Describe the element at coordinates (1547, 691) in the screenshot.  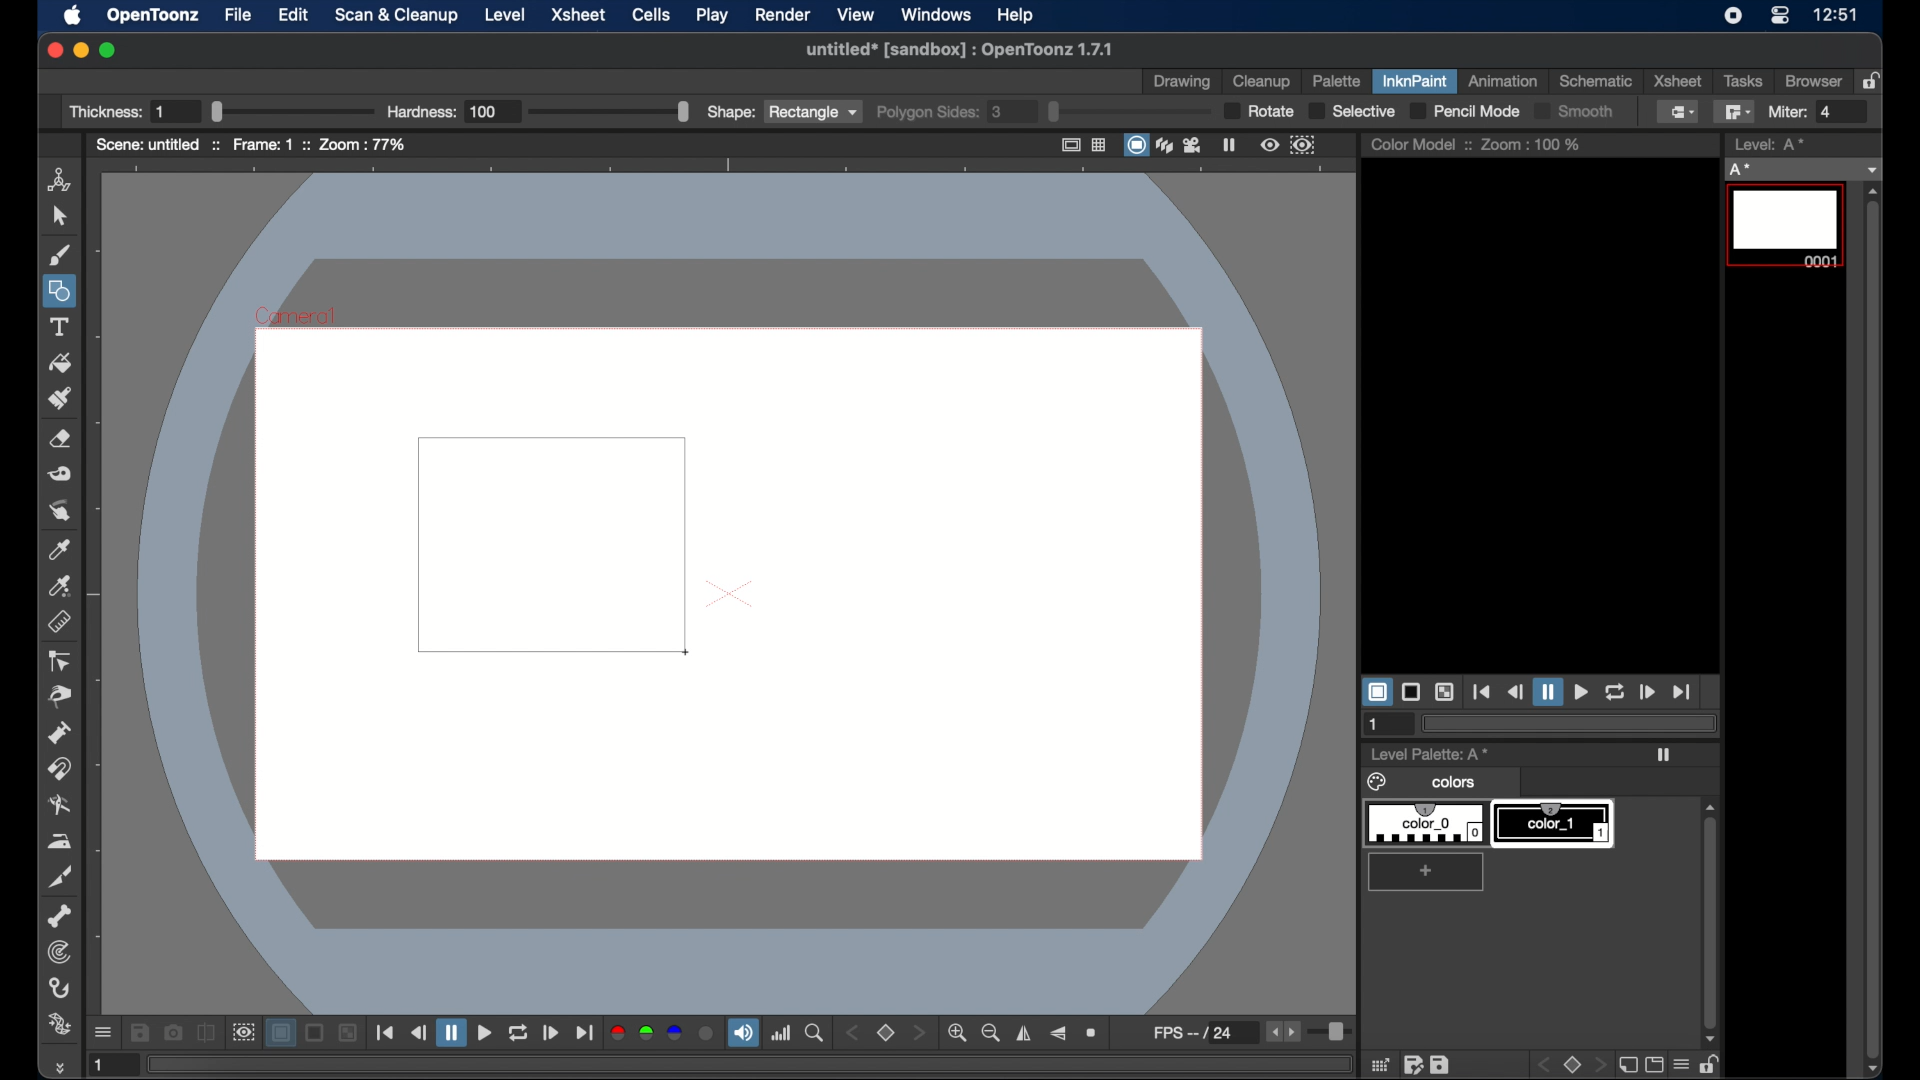
I see `pause button` at that location.